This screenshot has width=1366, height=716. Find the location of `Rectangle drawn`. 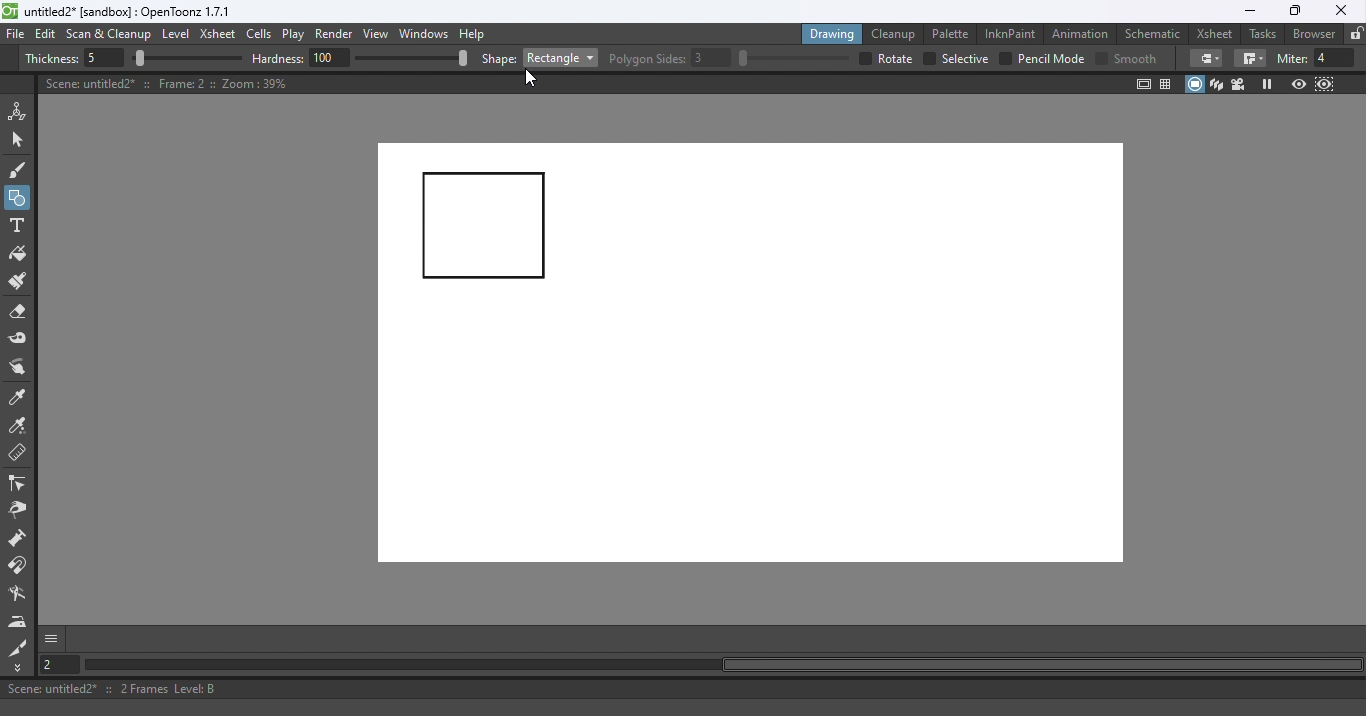

Rectangle drawn is located at coordinates (485, 227).